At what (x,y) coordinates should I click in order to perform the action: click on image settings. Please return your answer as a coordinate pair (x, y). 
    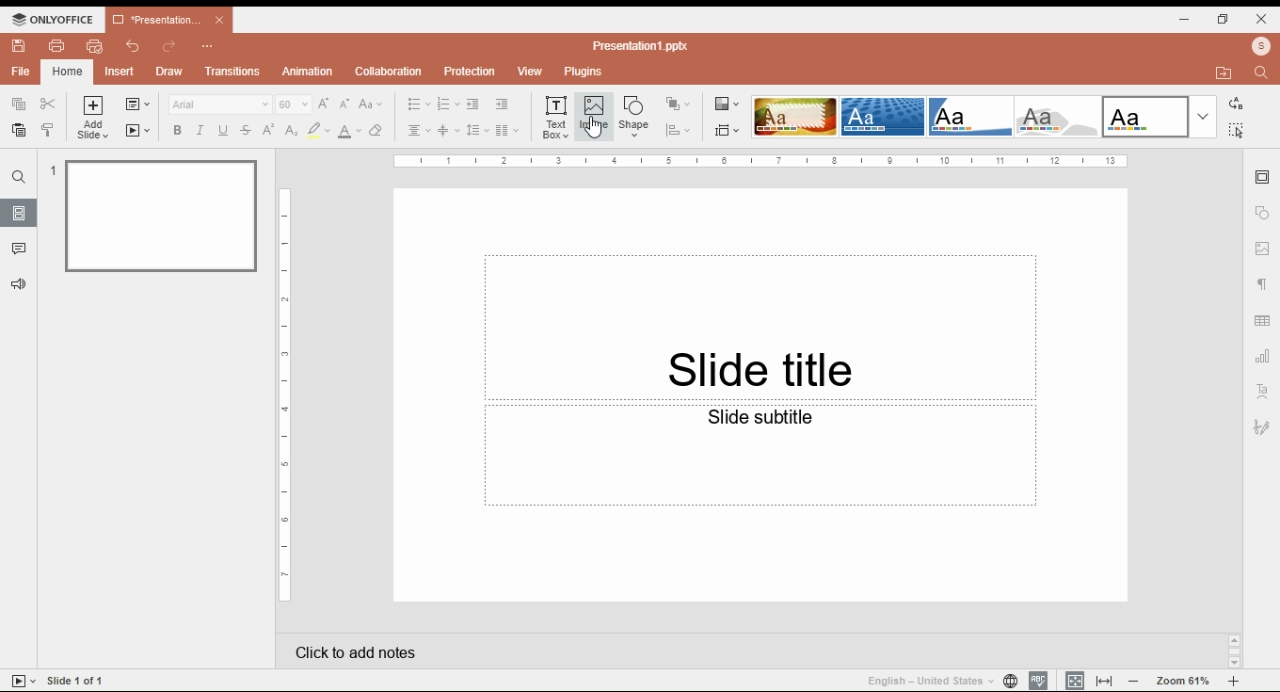
    Looking at the image, I should click on (1262, 249).